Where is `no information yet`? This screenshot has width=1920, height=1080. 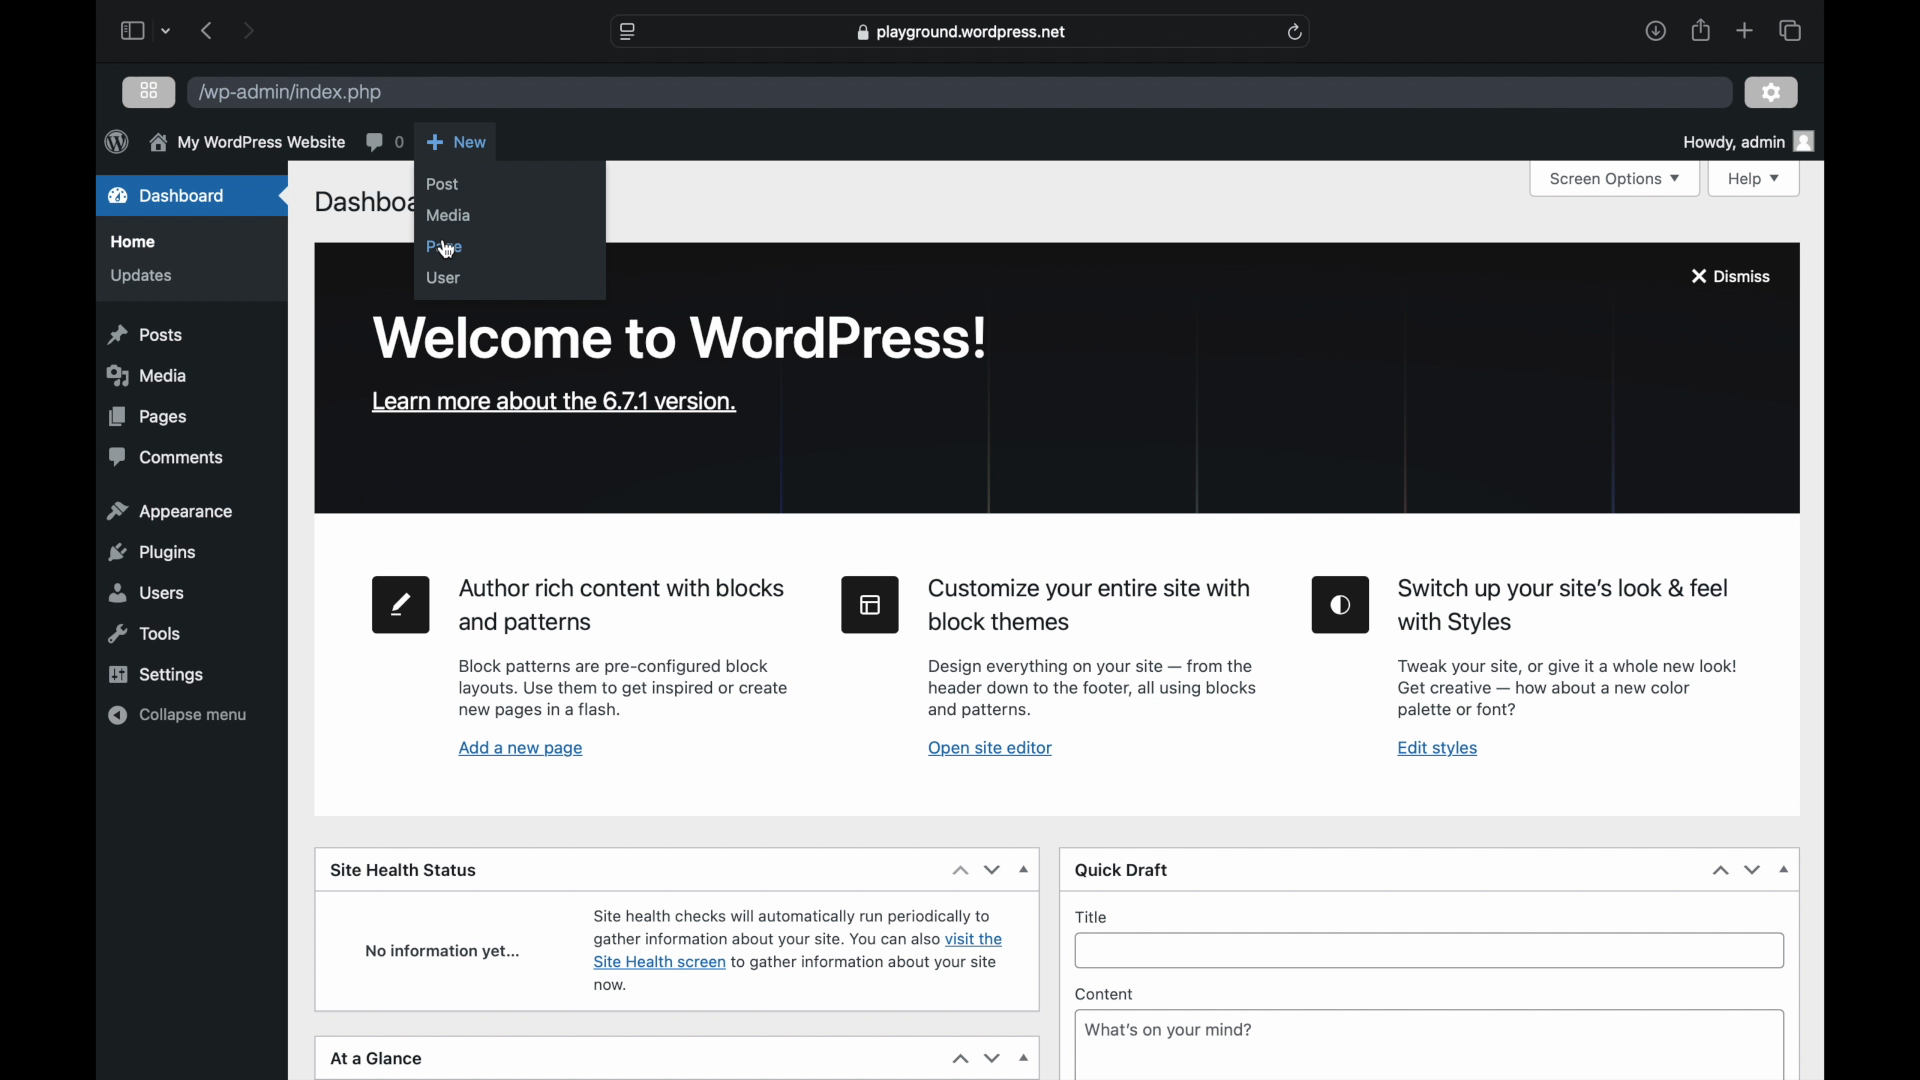
no information yet is located at coordinates (442, 952).